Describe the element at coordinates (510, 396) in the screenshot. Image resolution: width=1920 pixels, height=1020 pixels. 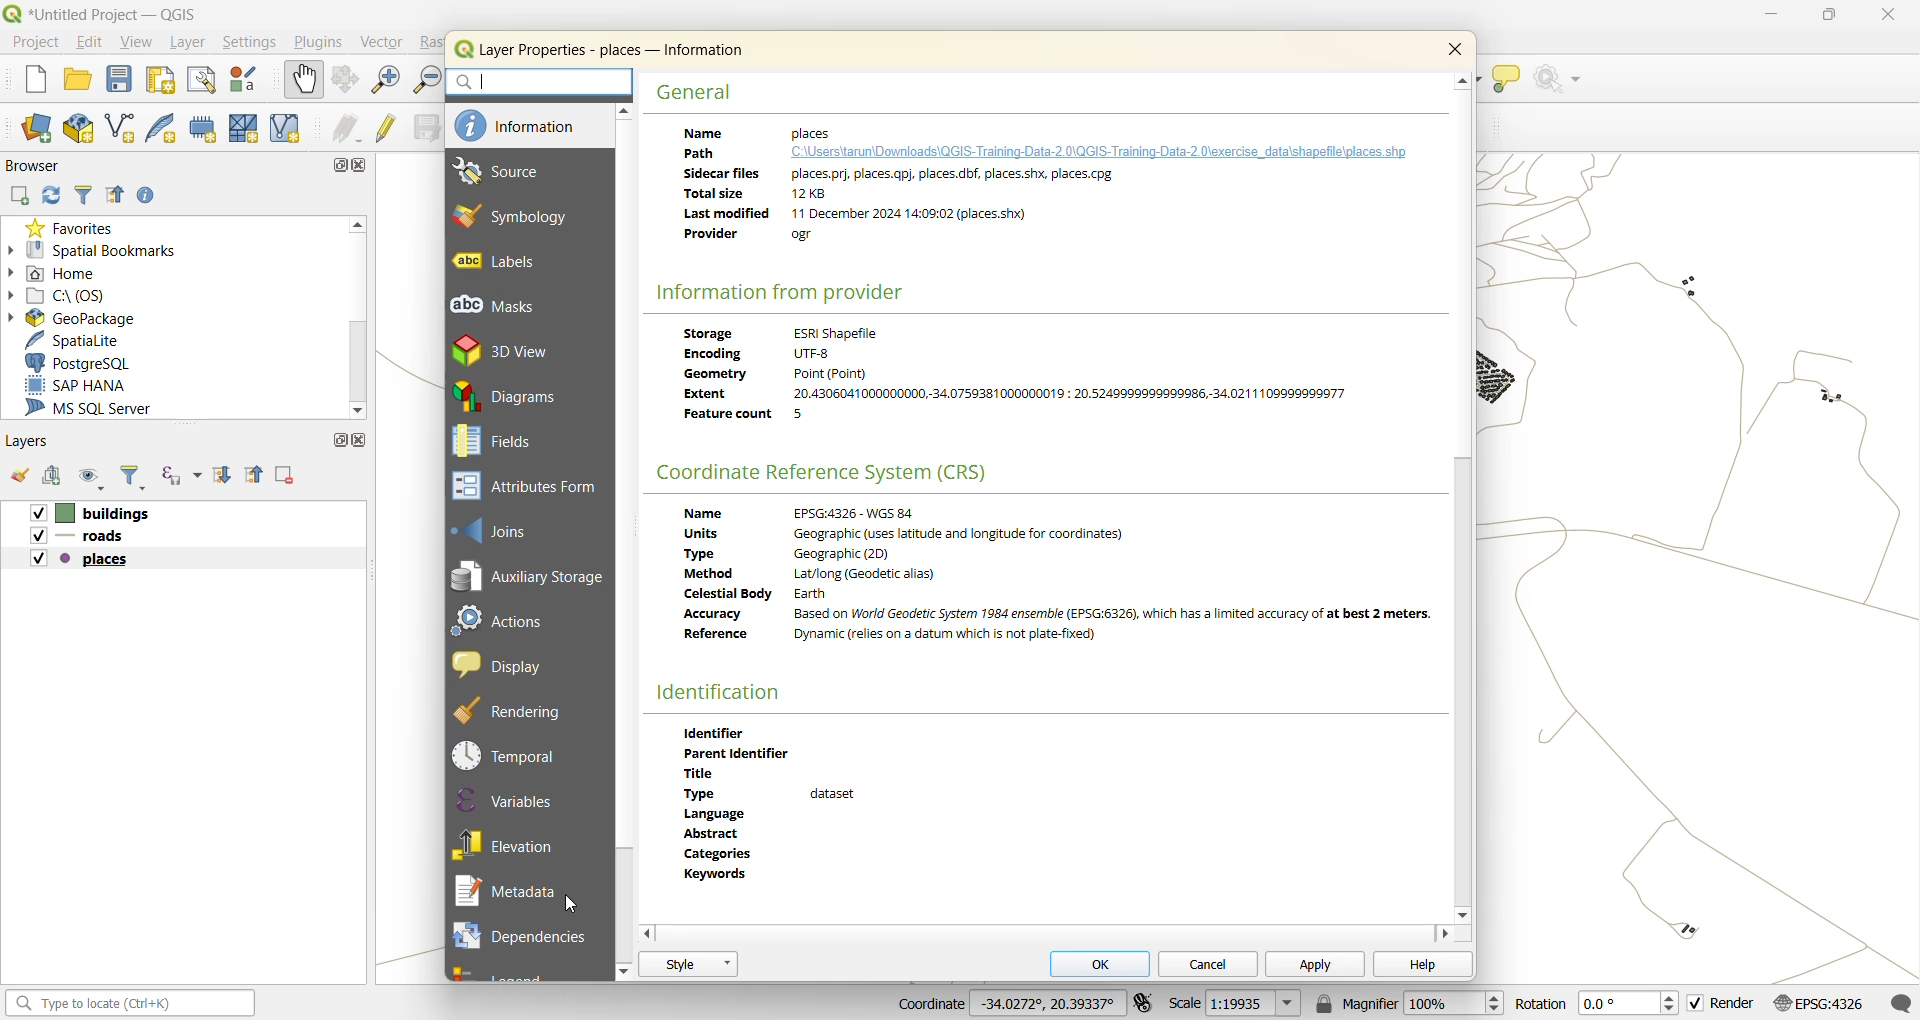
I see `diagrams` at that location.